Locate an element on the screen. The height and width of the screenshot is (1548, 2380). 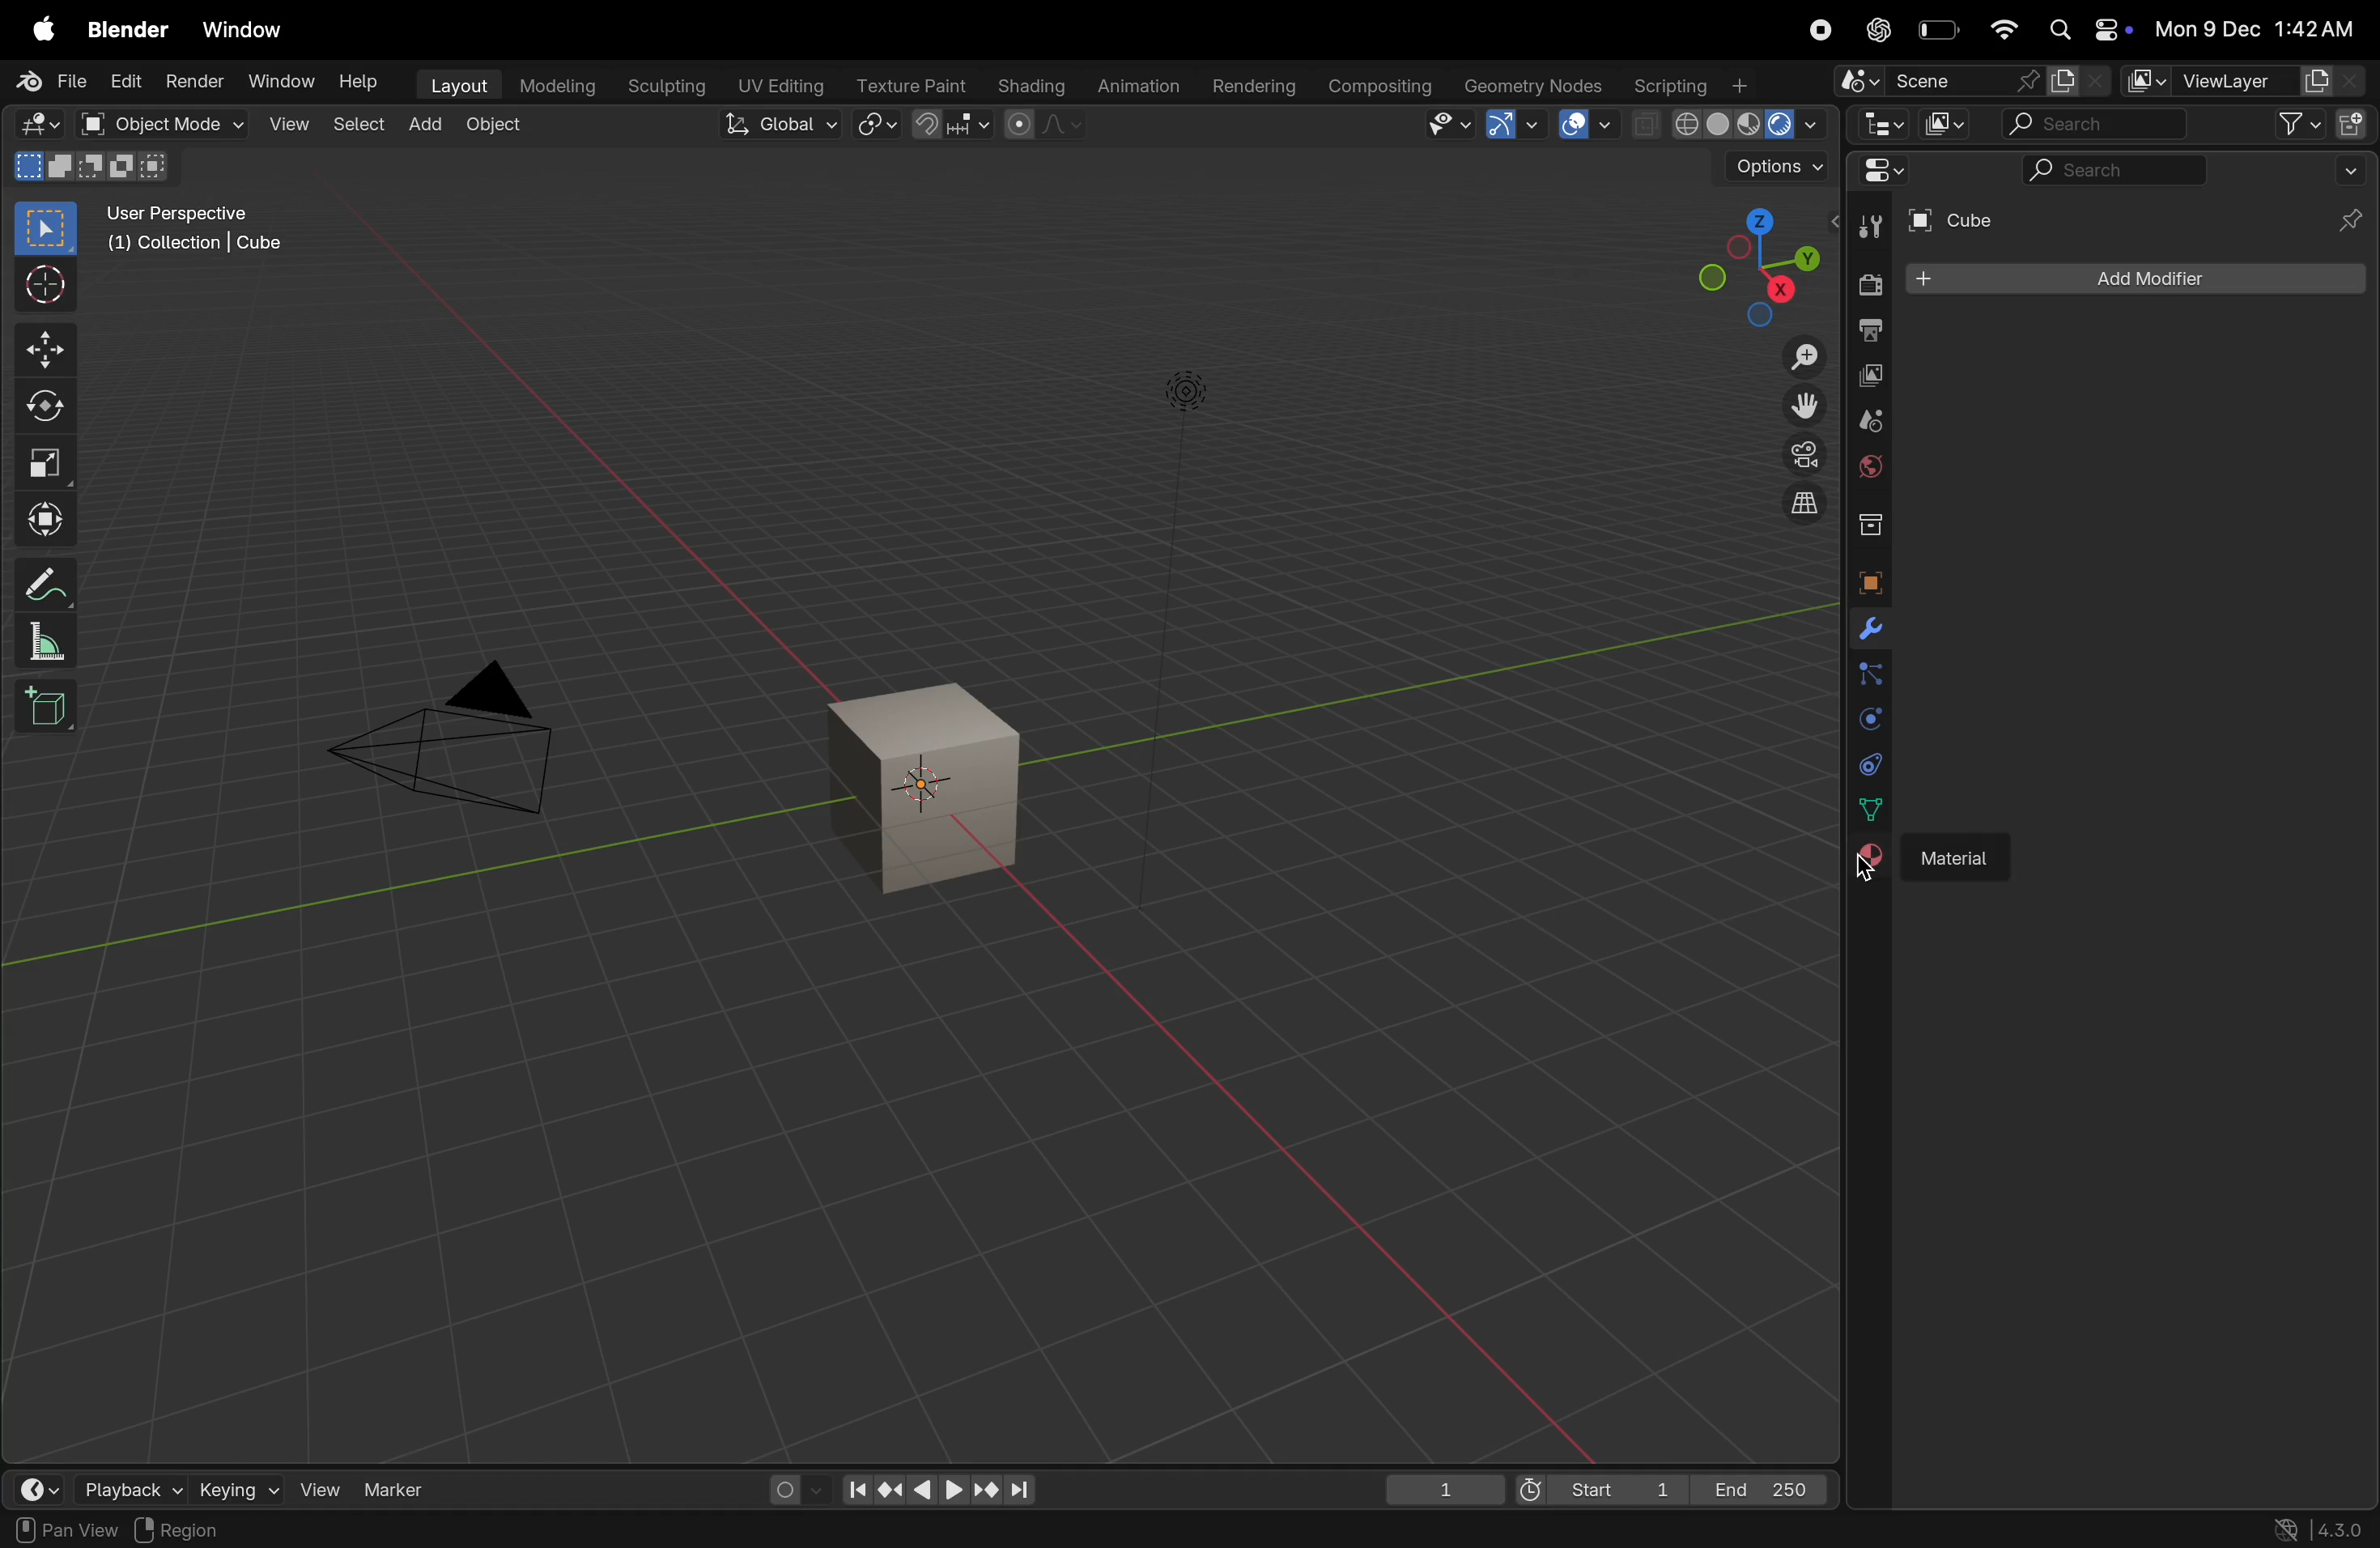
use perspective is located at coordinates (198, 231).